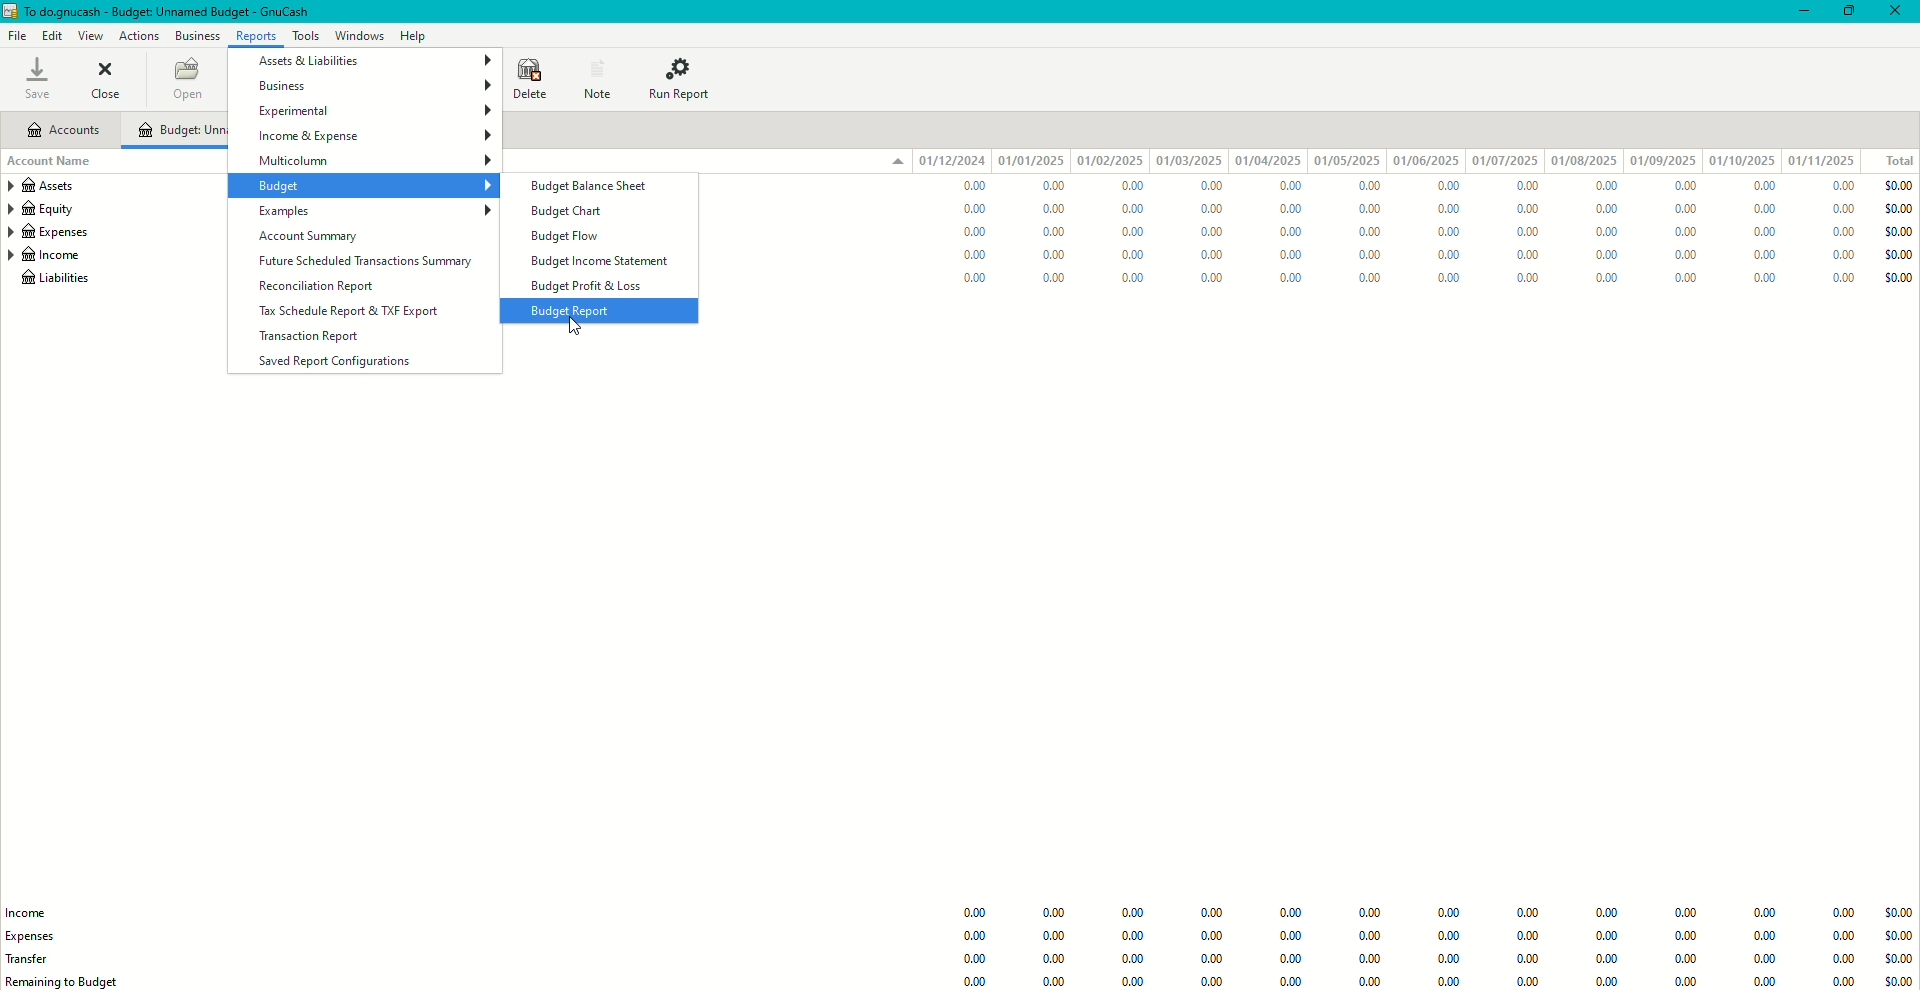 The height and width of the screenshot is (990, 1920). Describe the element at coordinates (1896, 913) in the screenshot. I see `$0.00` at that location.